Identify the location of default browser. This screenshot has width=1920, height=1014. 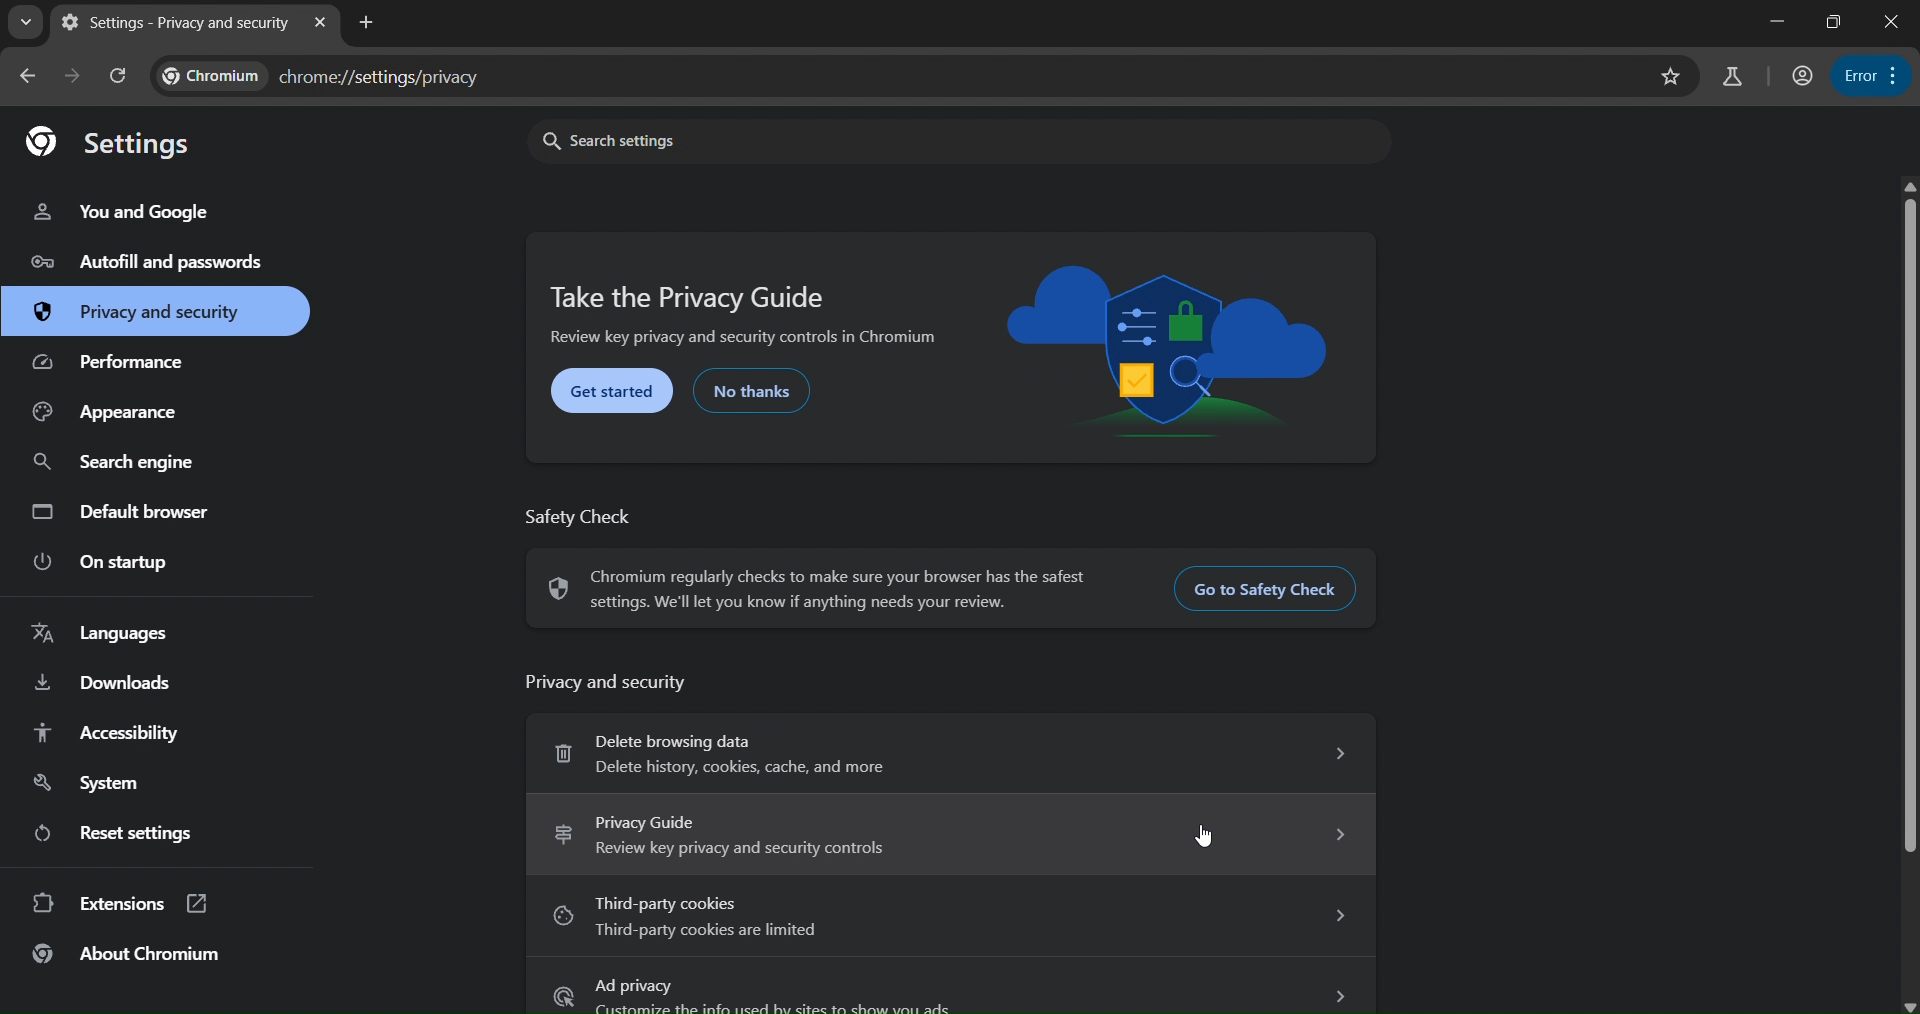
(128, 516).